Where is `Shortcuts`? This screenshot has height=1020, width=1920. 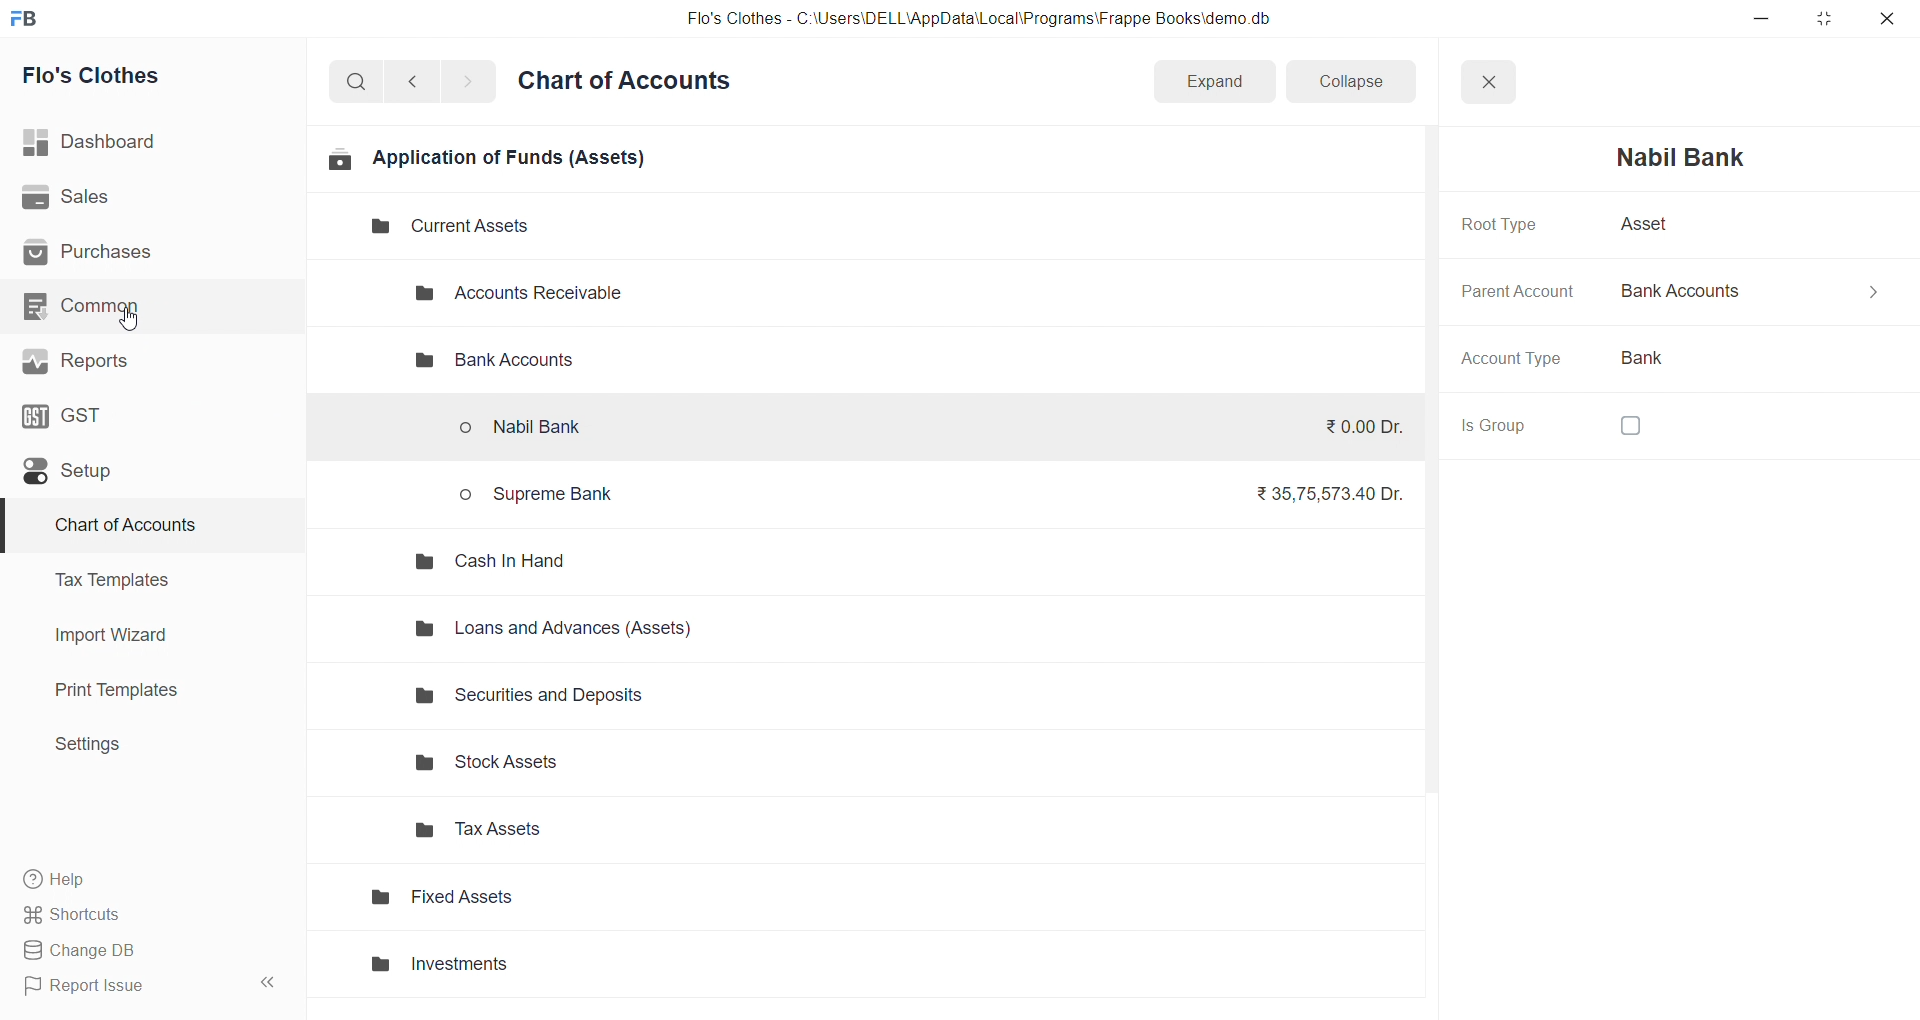
Shortcuts is located at coordinates (146, 913).